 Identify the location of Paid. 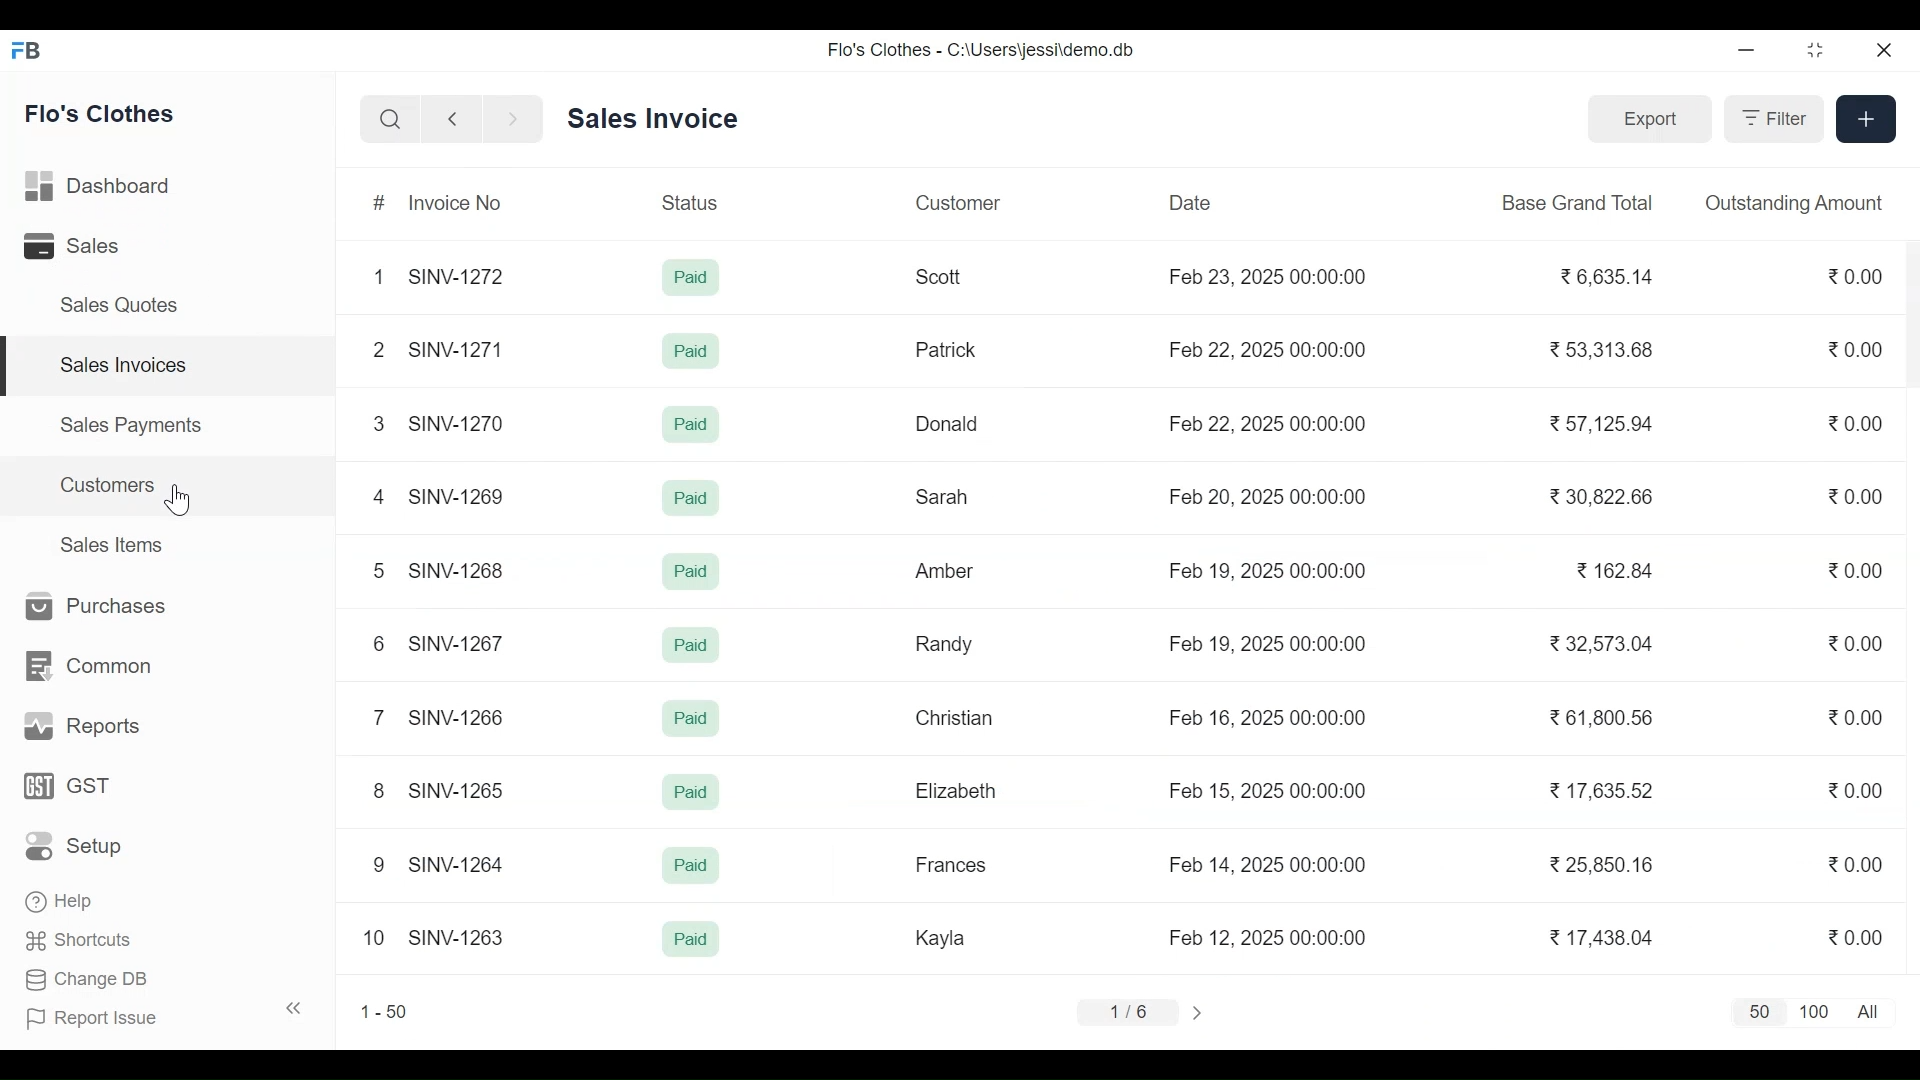
(692, 572).